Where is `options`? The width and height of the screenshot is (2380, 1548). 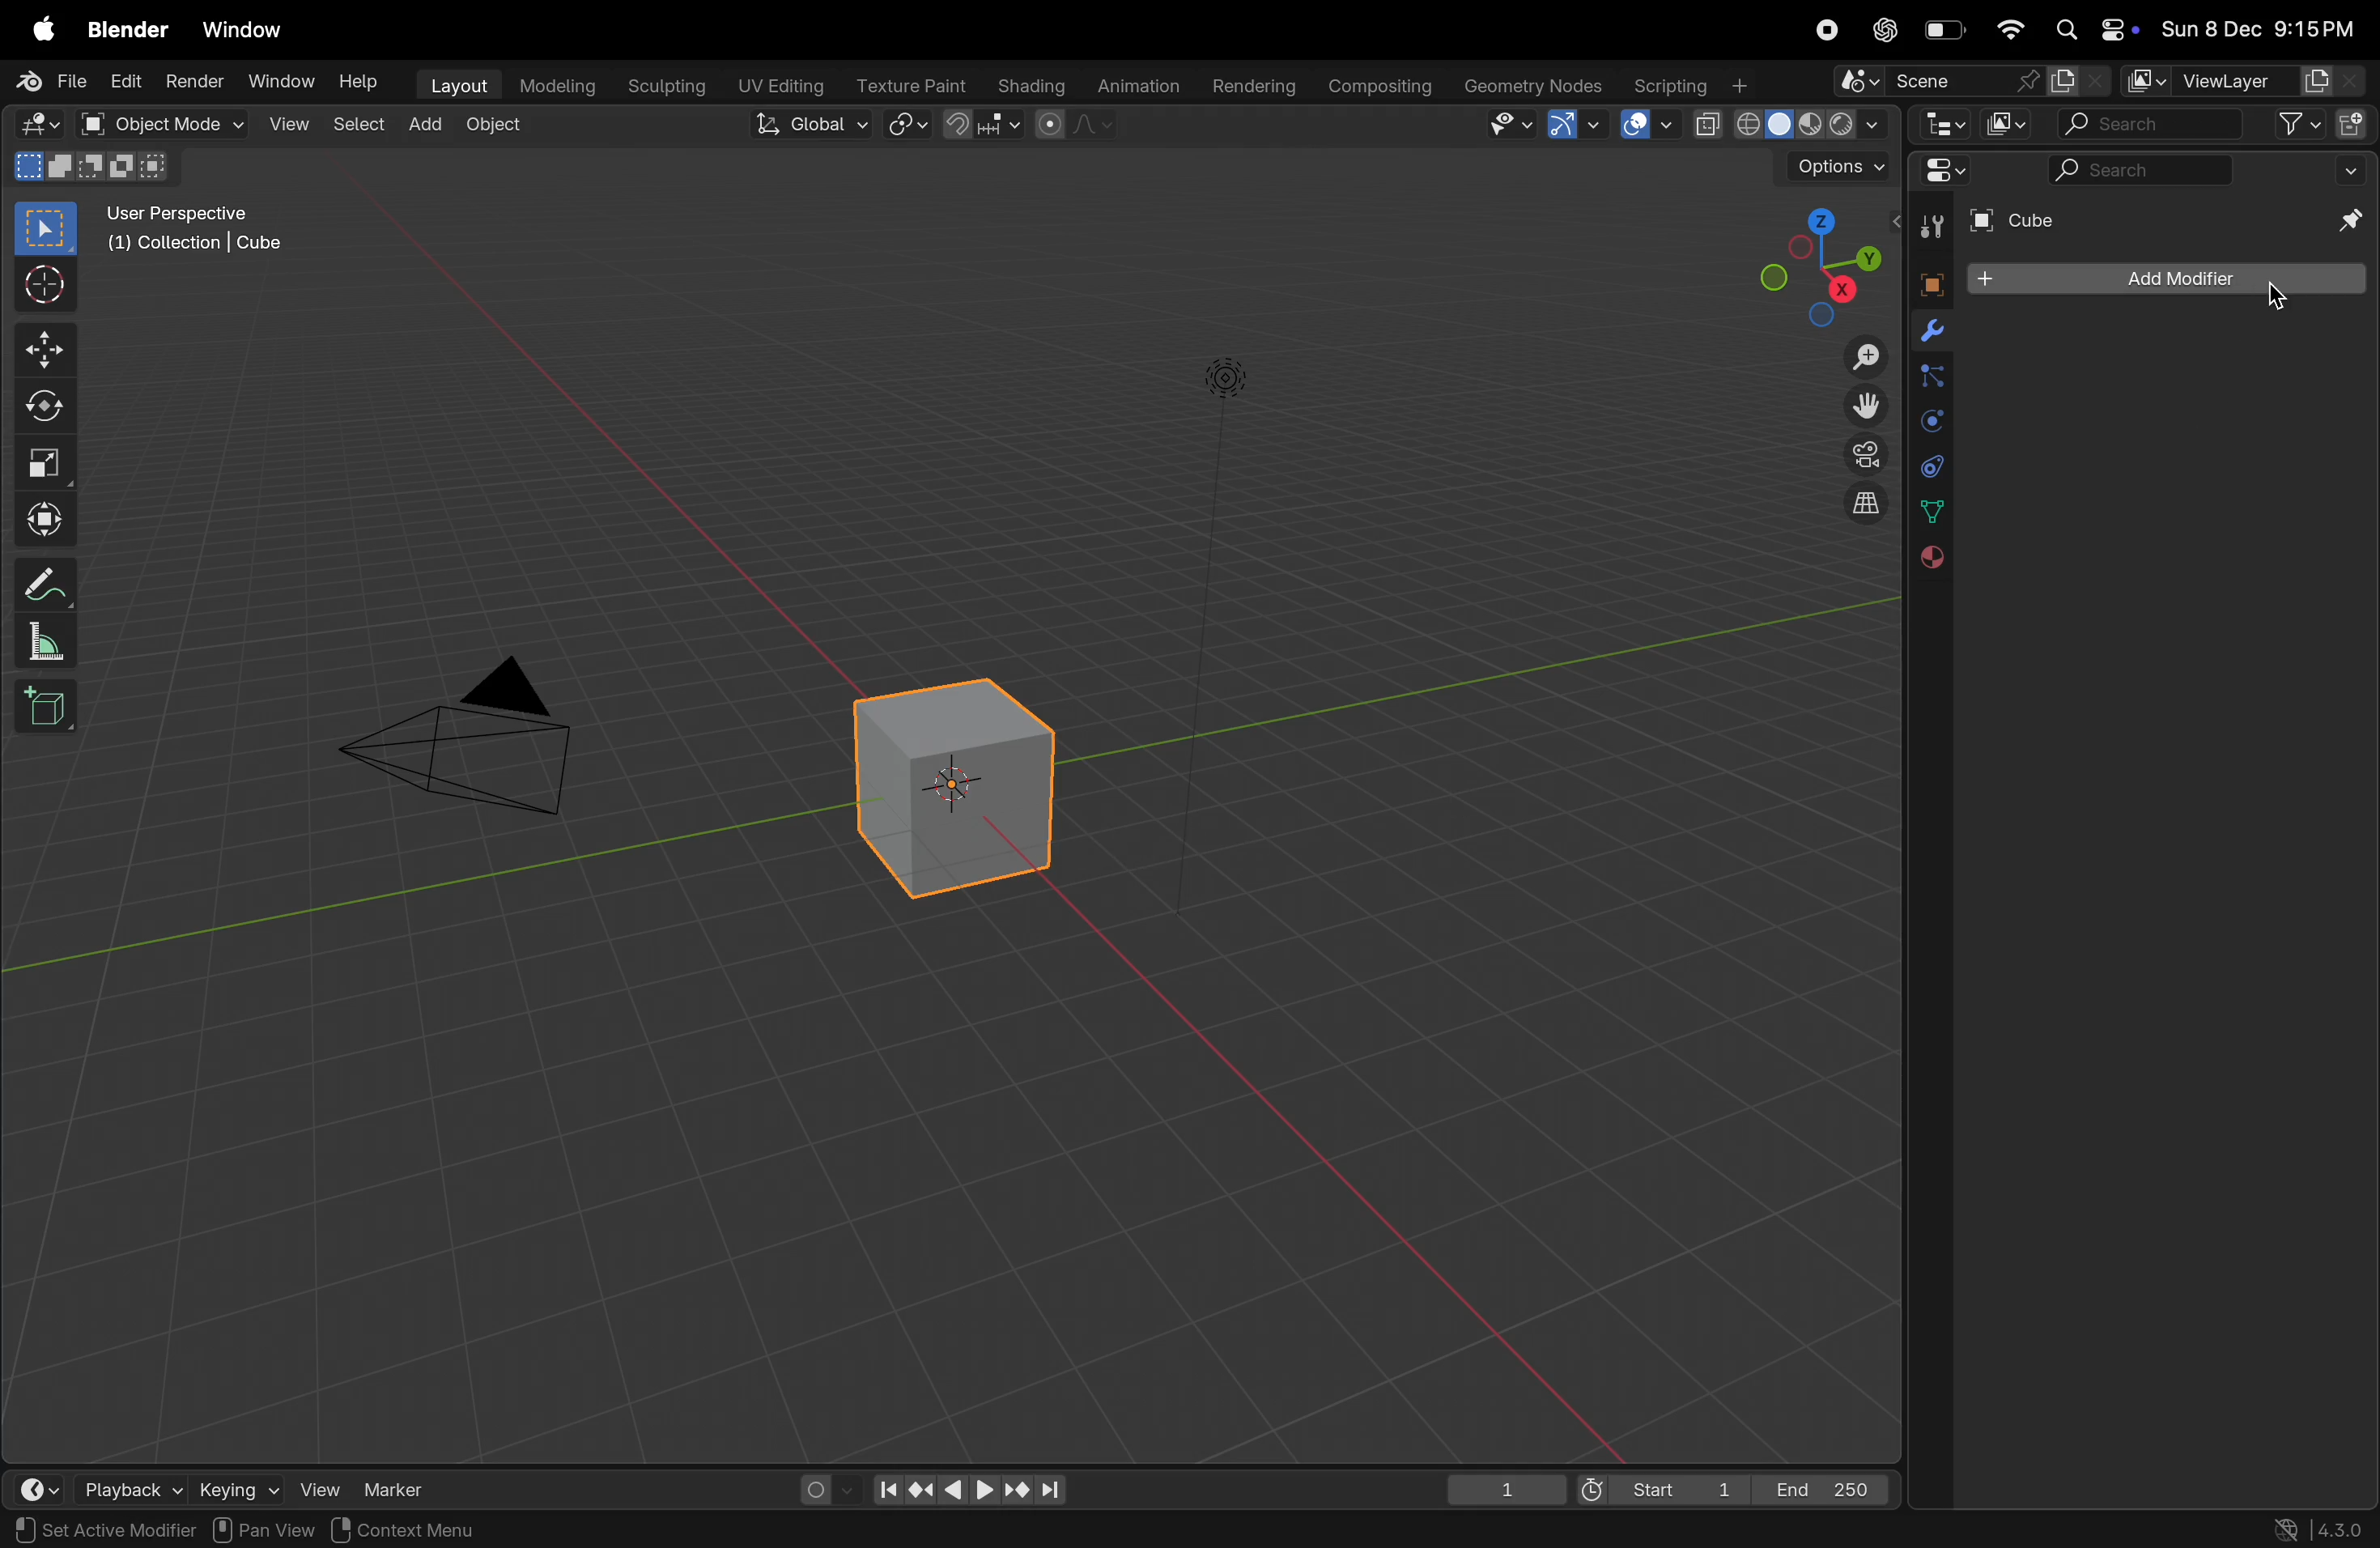
options is located at coordinates (1835, 169).